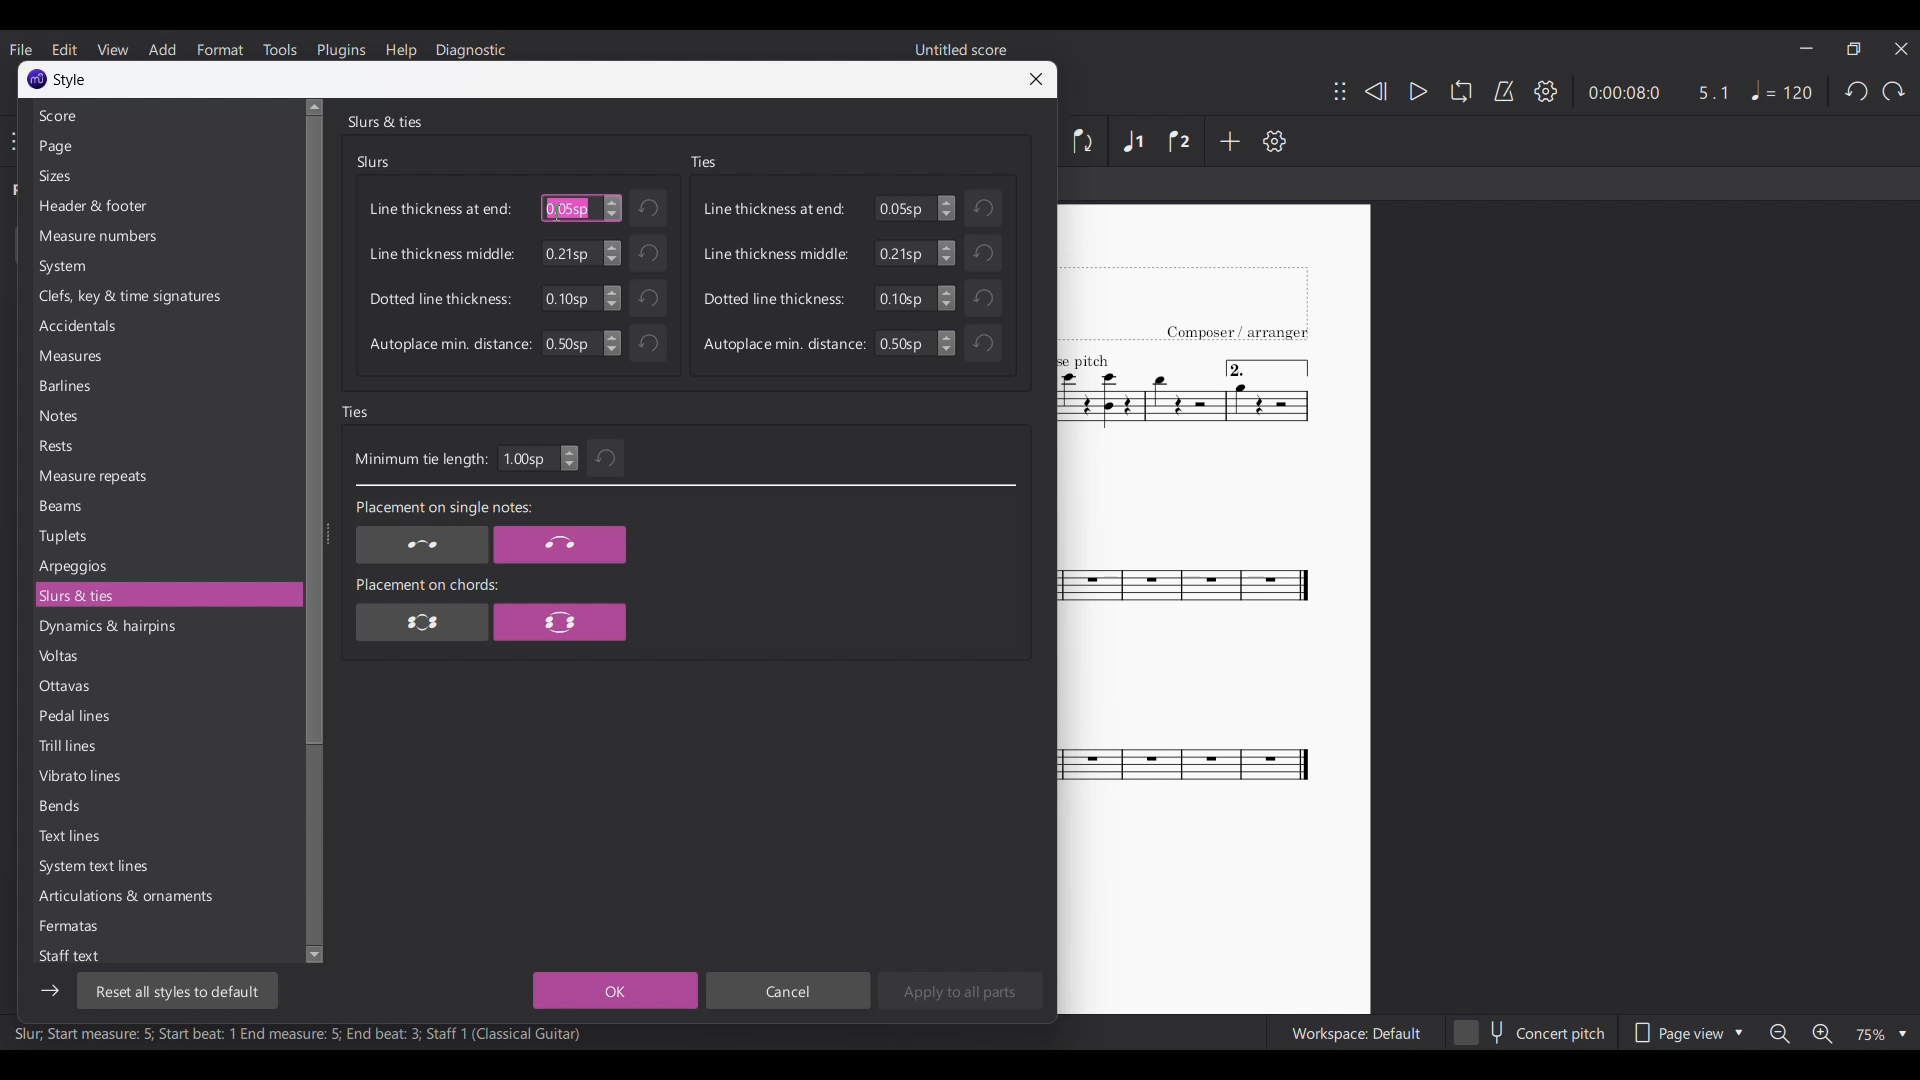 This screenshot has height=1080, width=1920. Describe the element at coordinates (22, 49) in the screenshot. I see `File menu` at that location.